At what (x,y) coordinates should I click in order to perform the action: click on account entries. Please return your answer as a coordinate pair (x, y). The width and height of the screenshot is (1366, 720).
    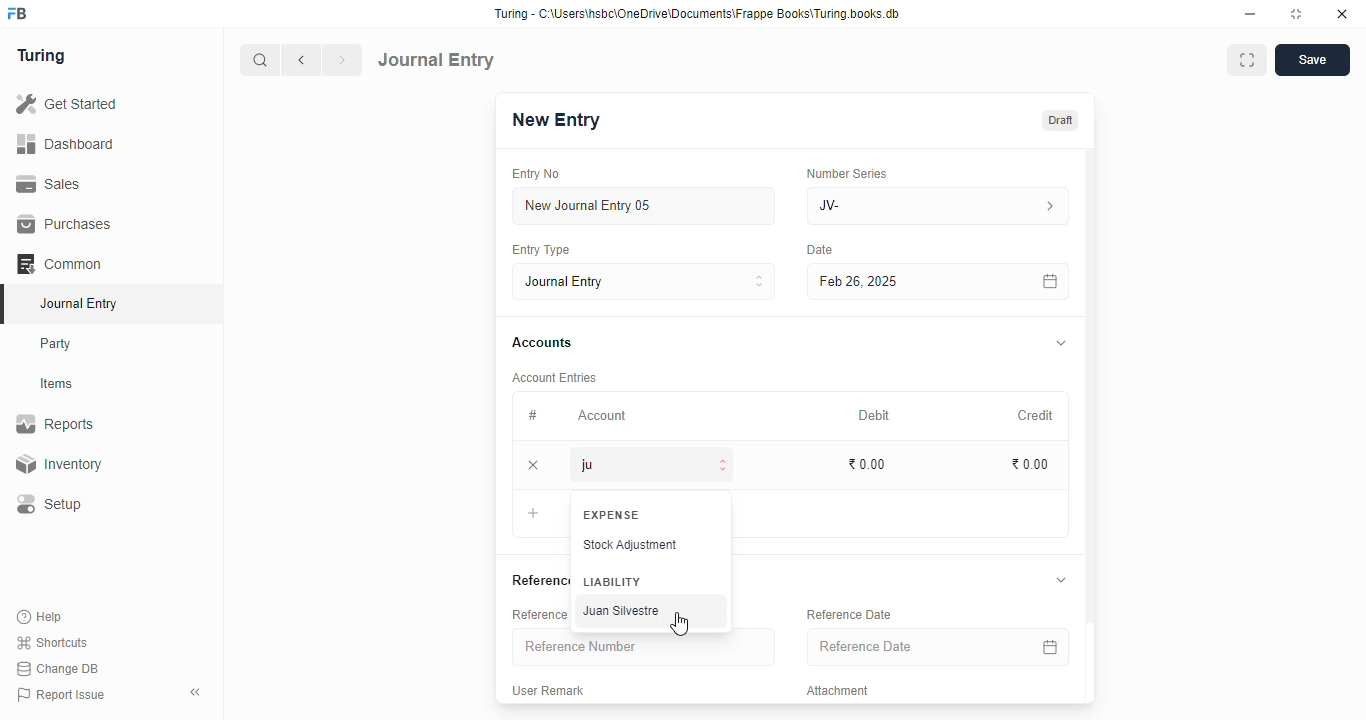
    Looking at the image, I should click on (554, 377).